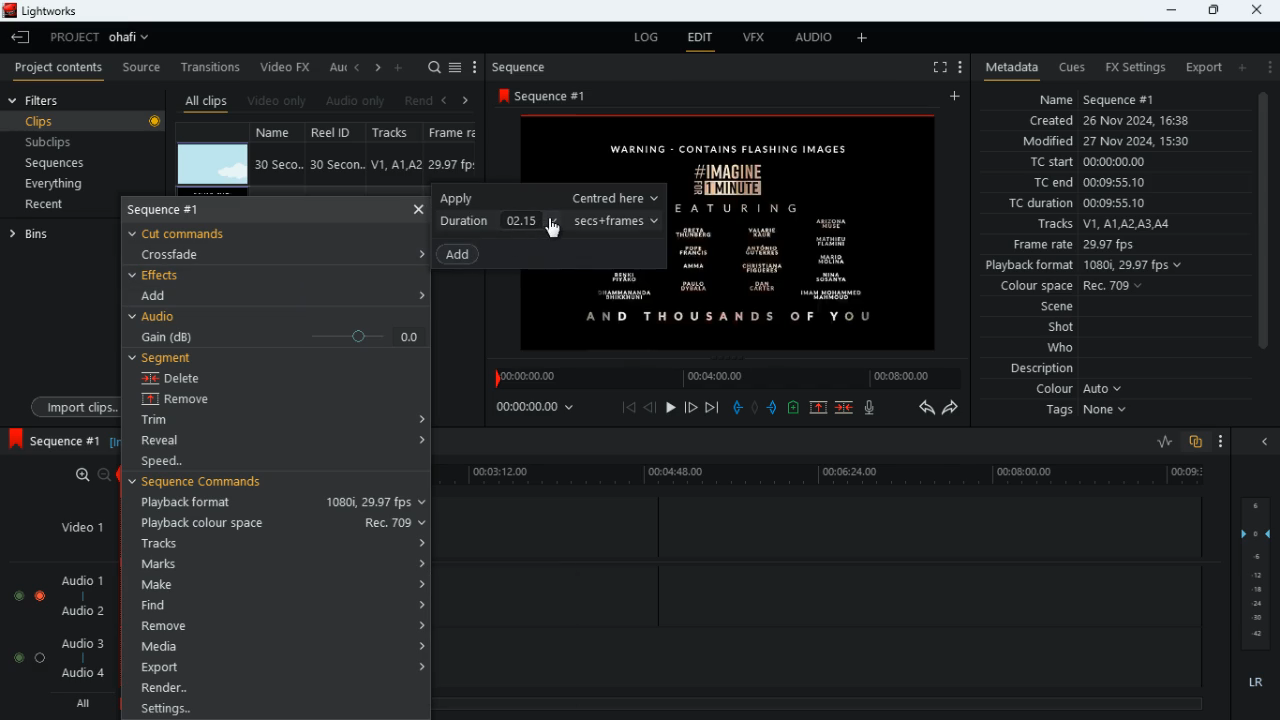 Image resolution: width=1280 pixels, height=720 pixels. I want to click on beggining, so click(629, 407).